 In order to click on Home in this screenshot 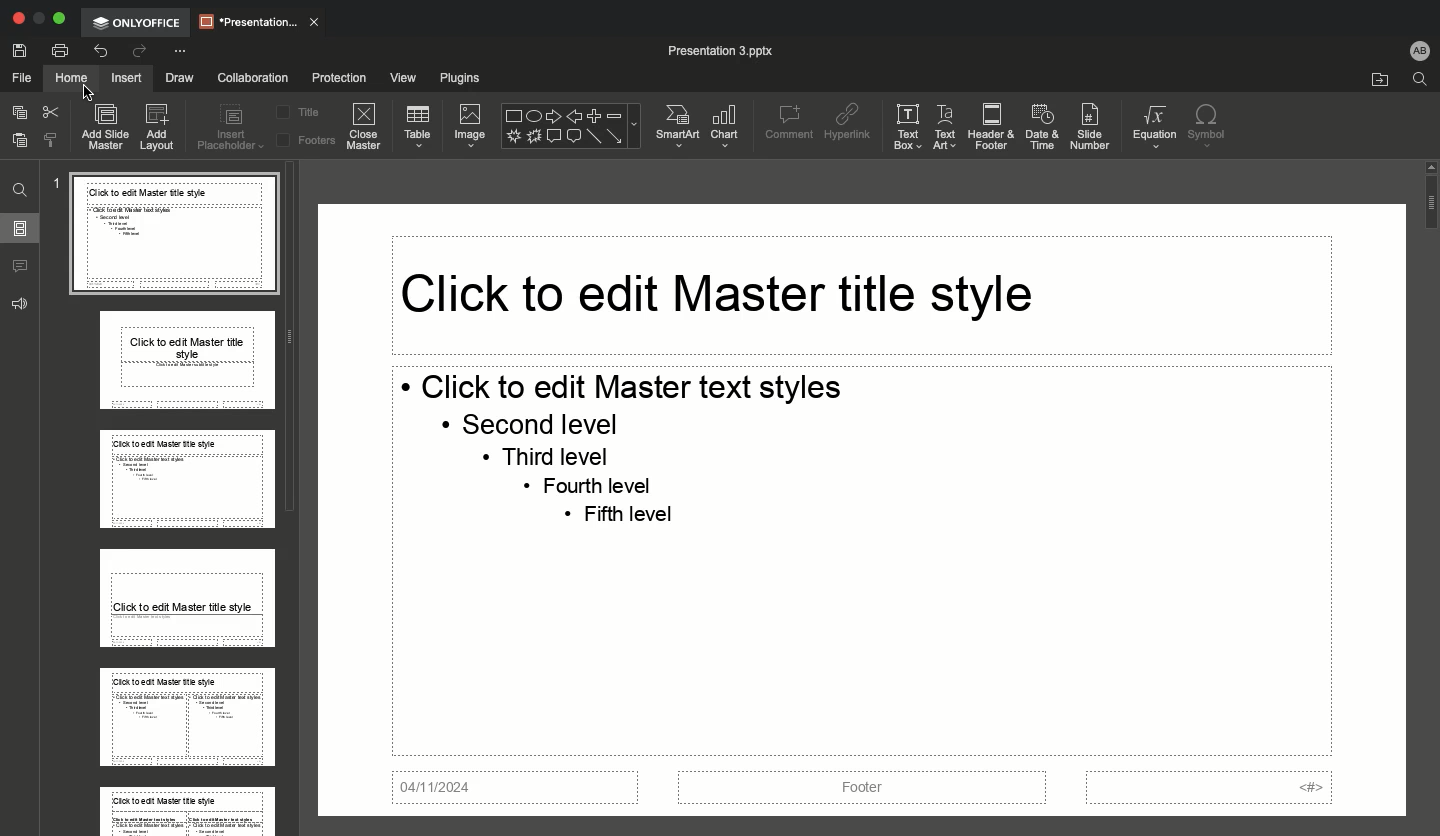, I will do `click(69, 78)`.